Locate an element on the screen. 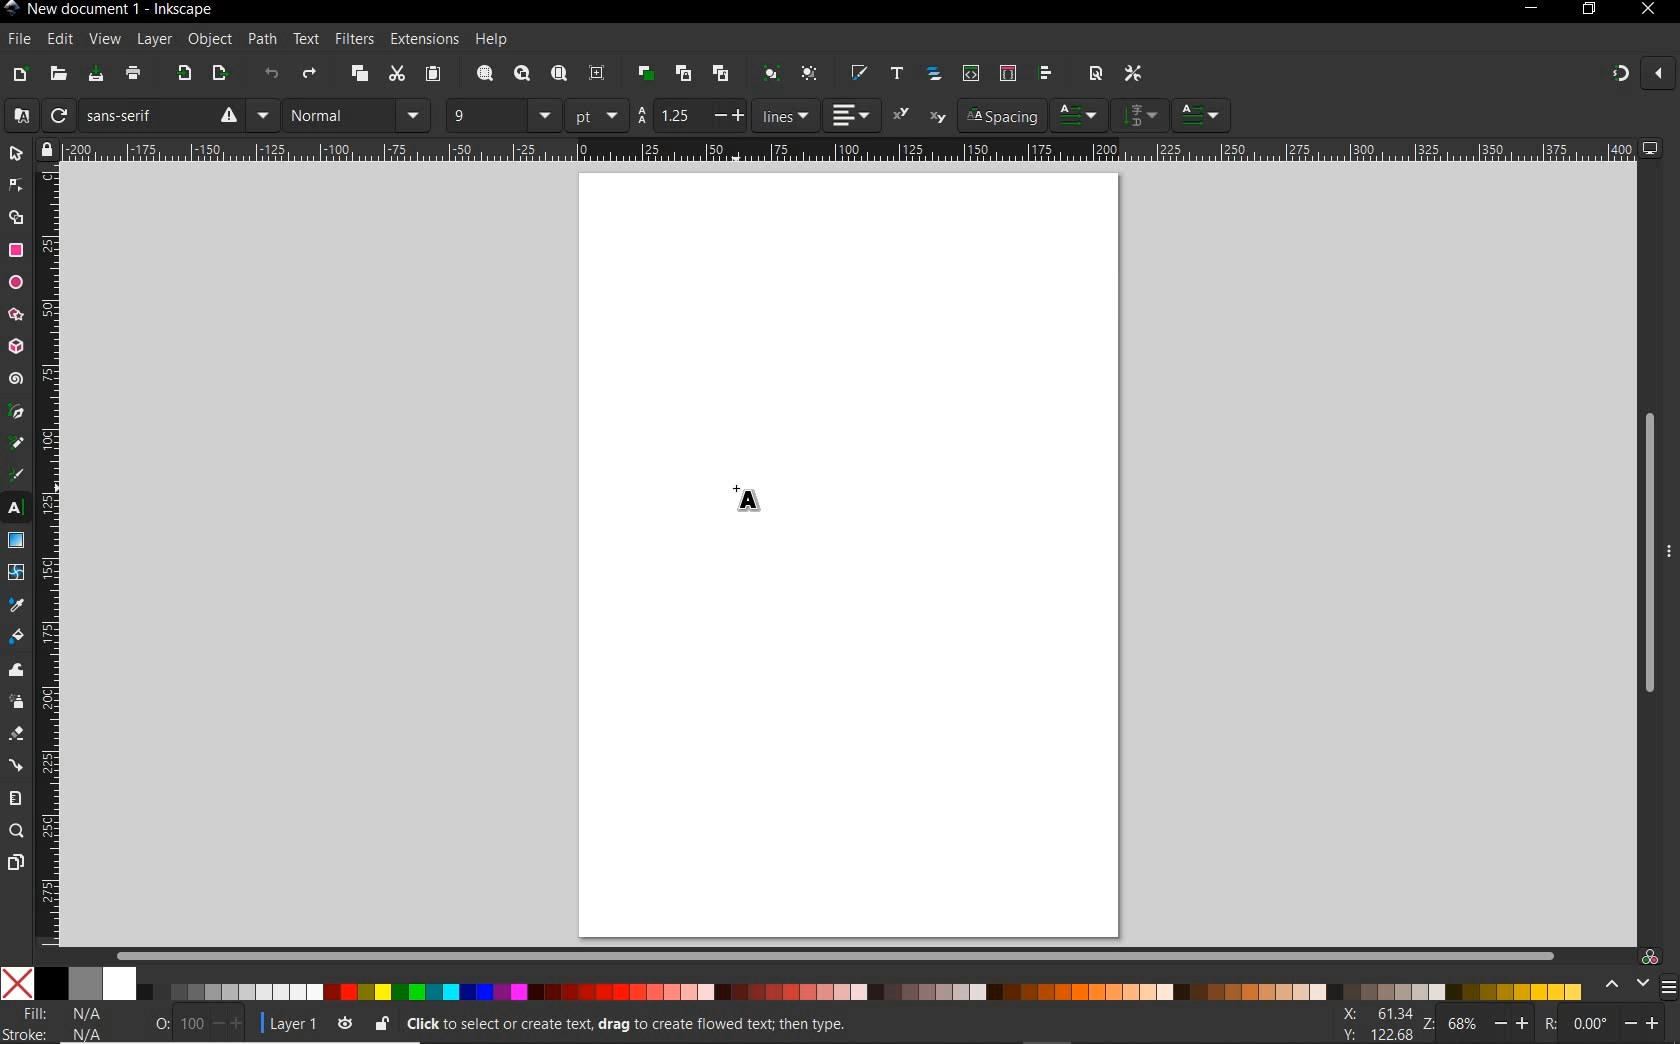 Image resolution: width=1680 pixels, height=1044 pixels. object is located at coordinates (207, 40).